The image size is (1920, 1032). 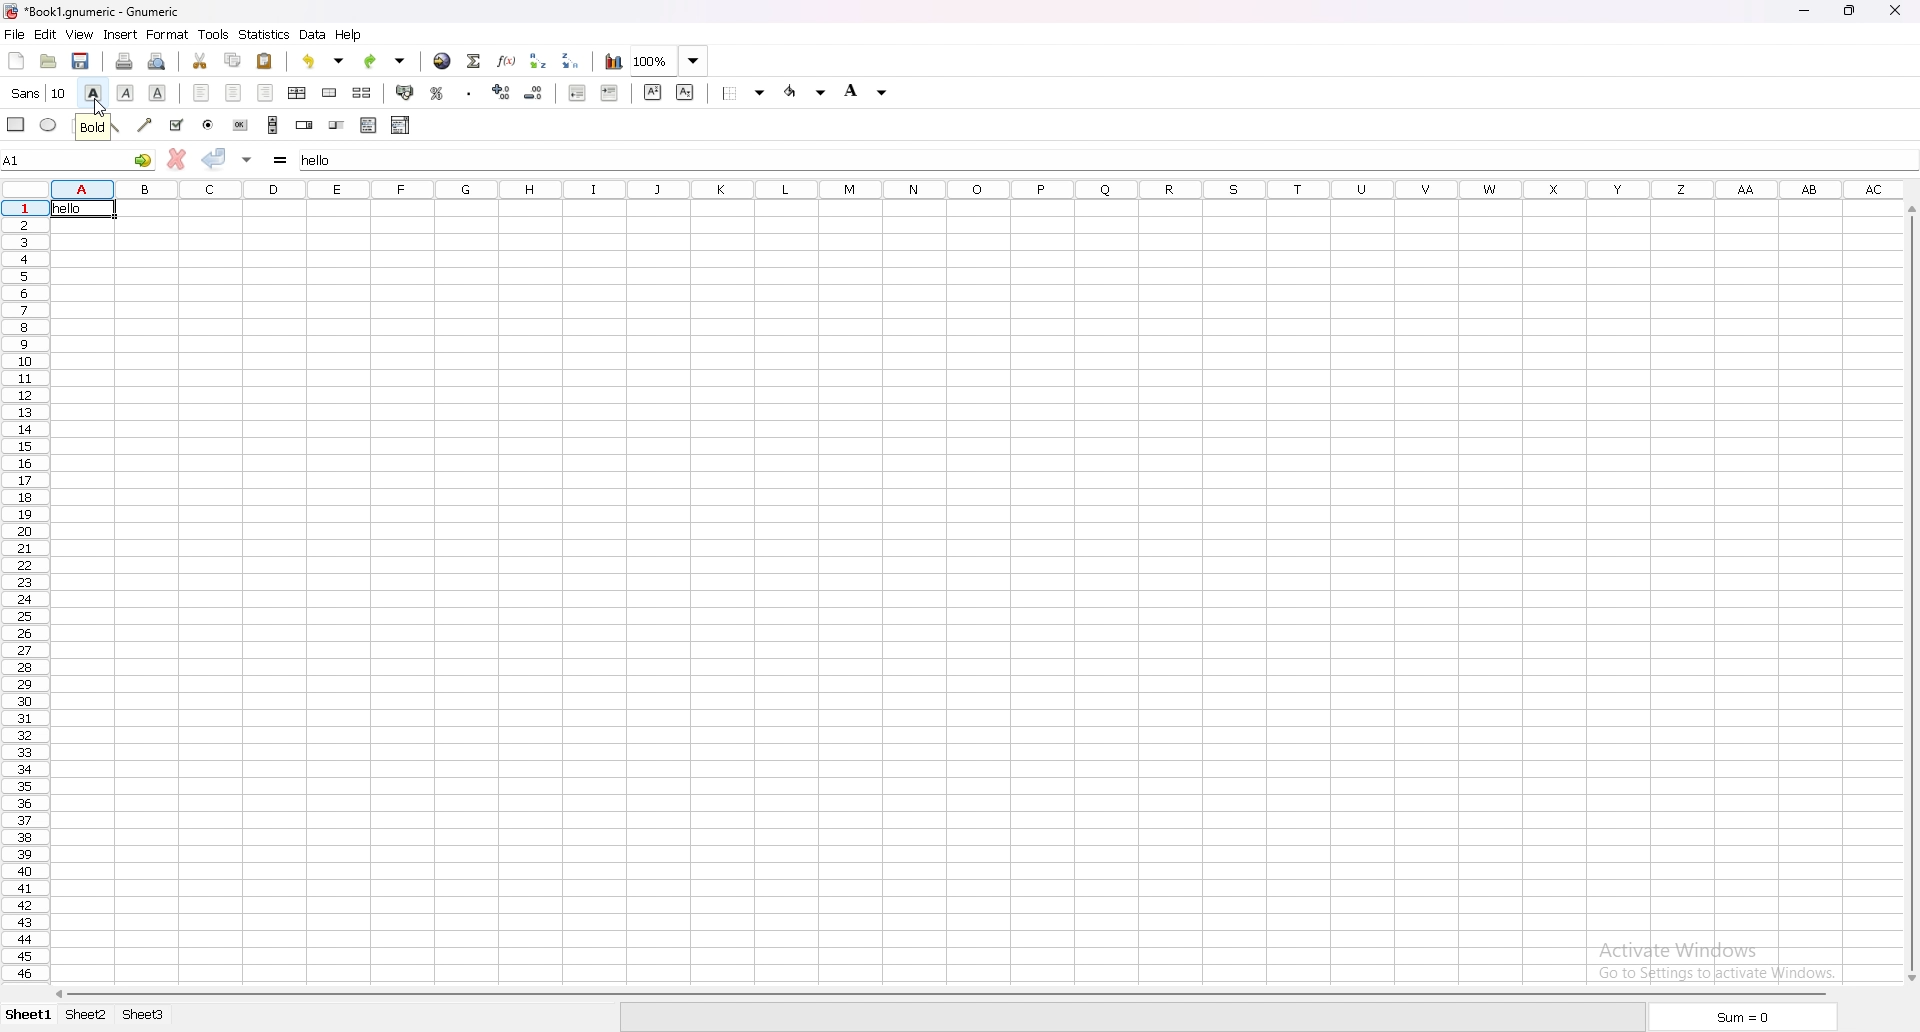 What do you see at coordinates (331, 92) in the screenshot?
I see `merge cell` at bounding box center [331, 92].